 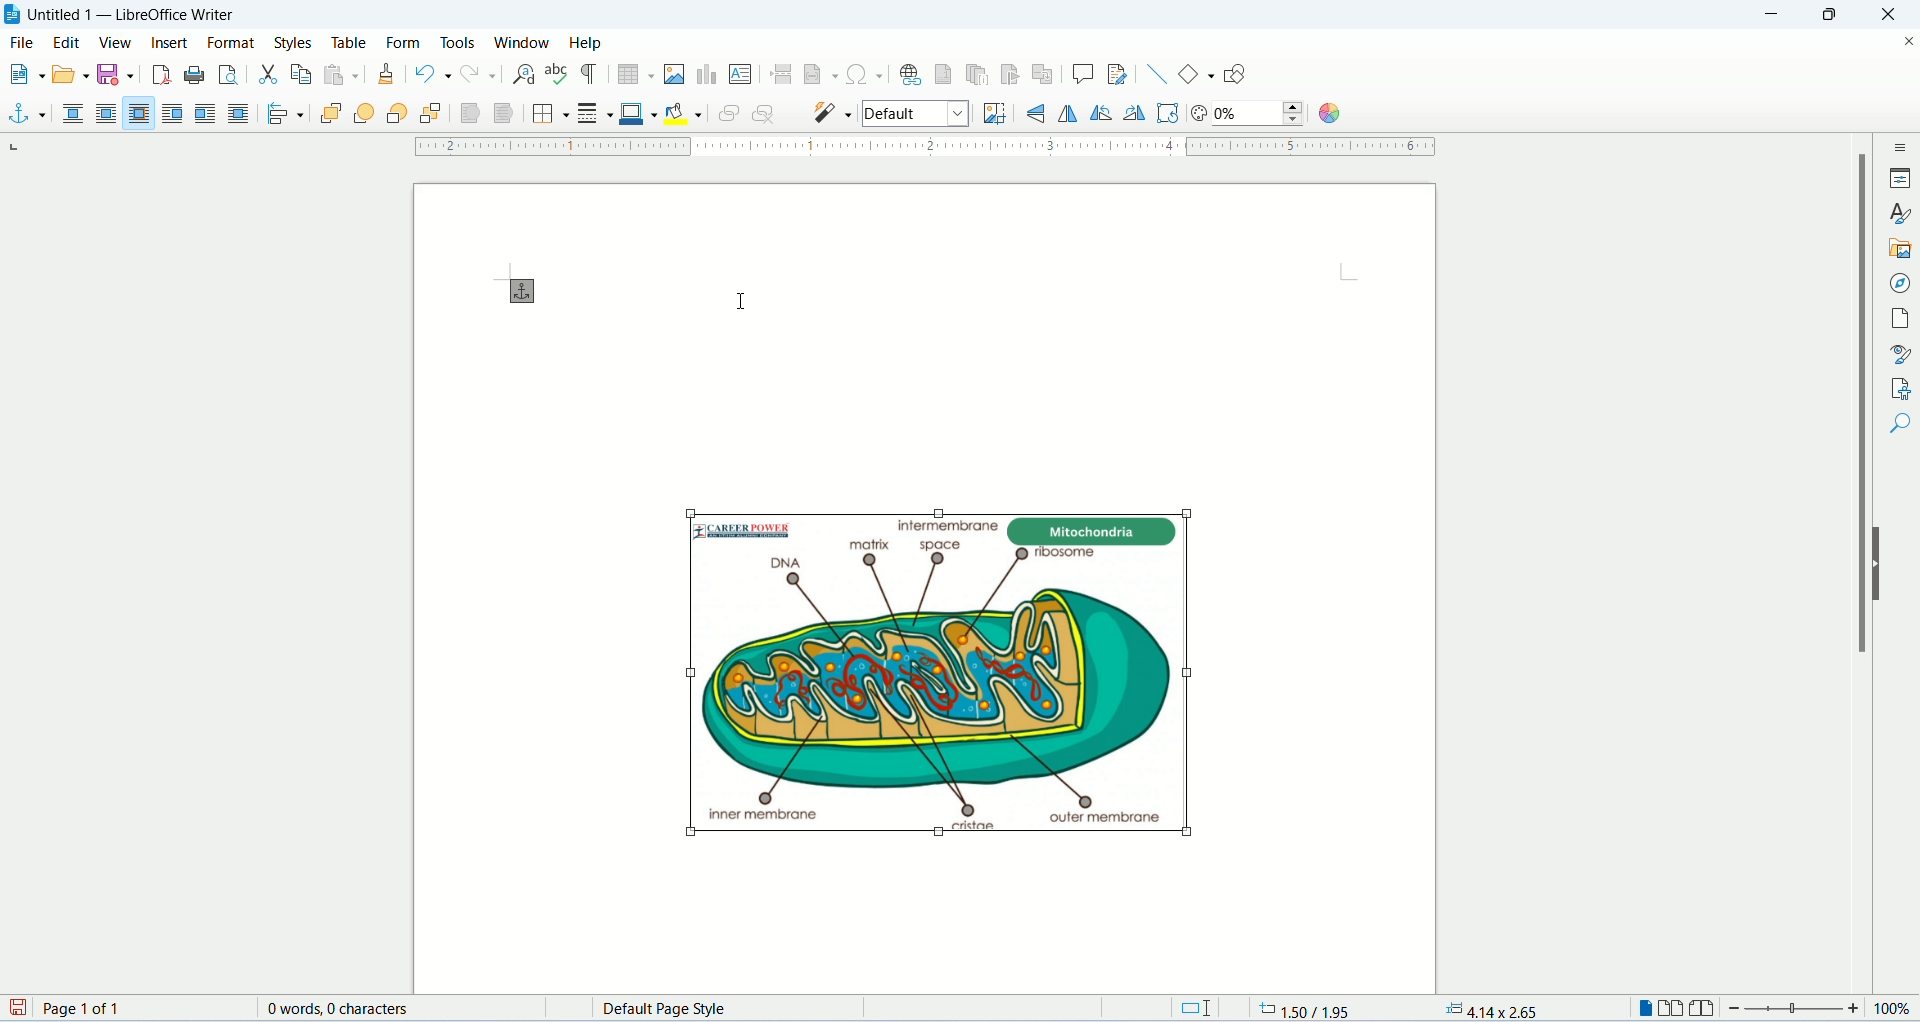 I want to click on zoom bar, so click(x=1795, y=1009).